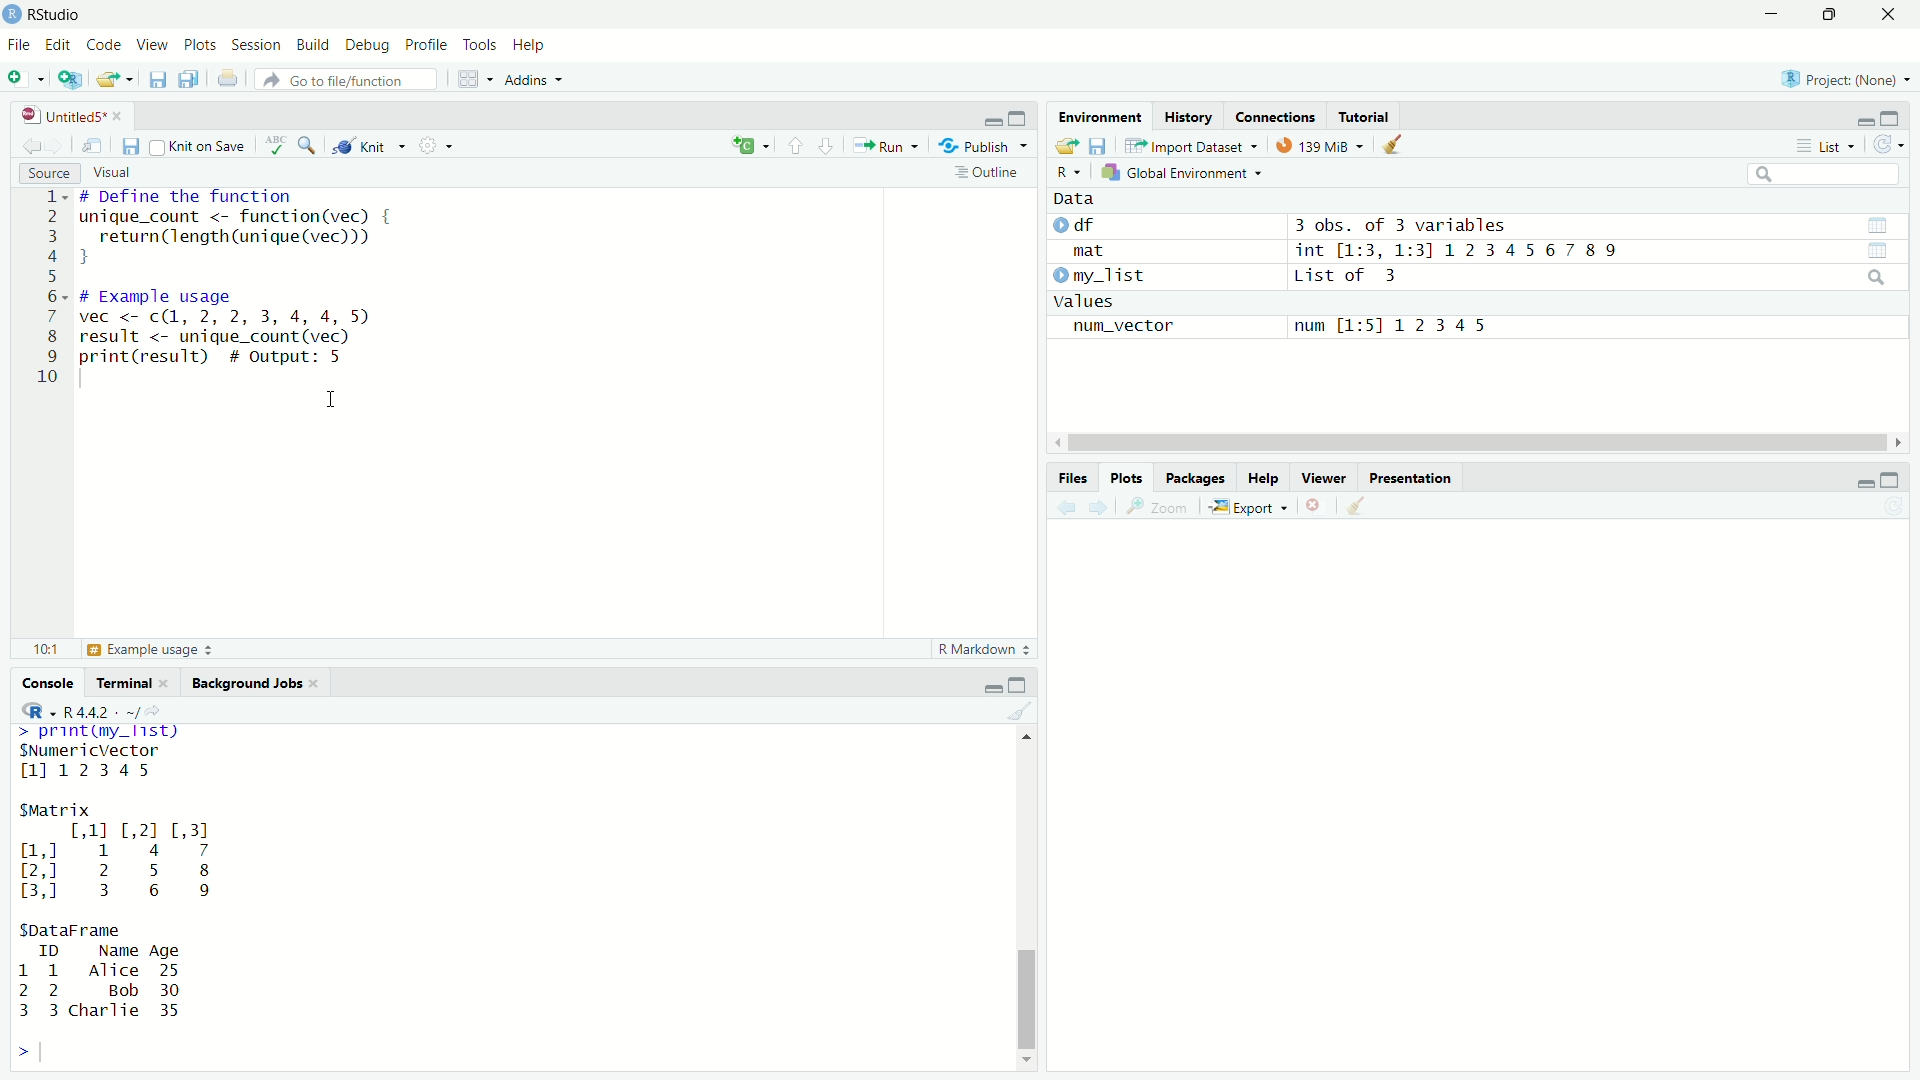  What do you see at coordinates (56, 145) in the screenshot?
I see `forward` at bounding box center [56, 145].